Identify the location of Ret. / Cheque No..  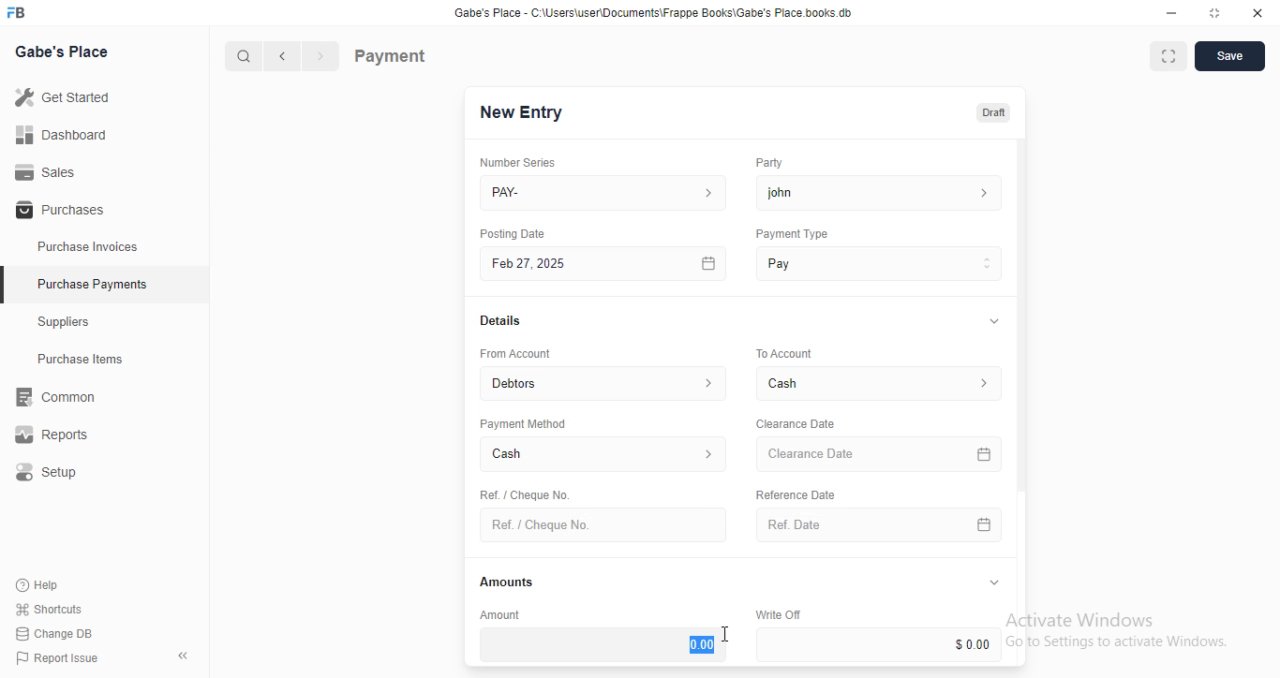
(522, 493).